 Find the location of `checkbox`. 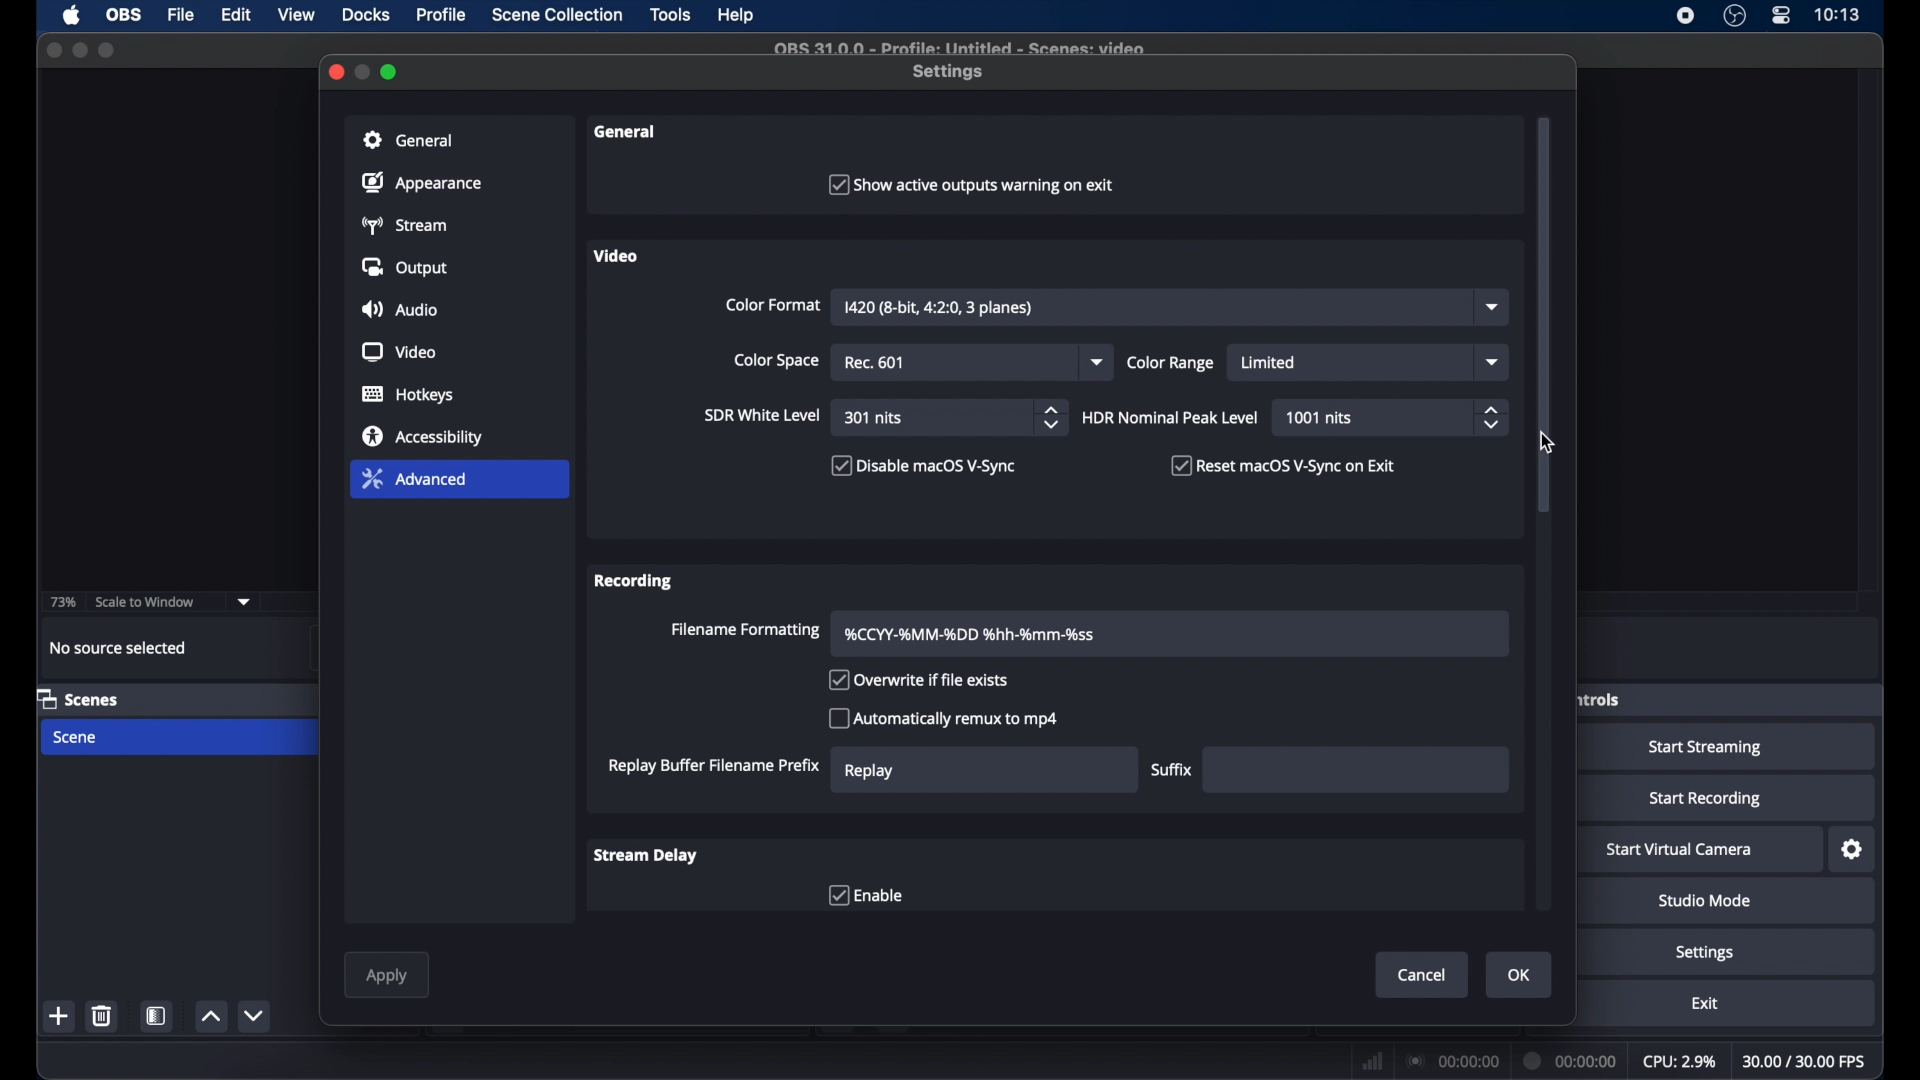

checkbox is located at coordinates (1284, 466).